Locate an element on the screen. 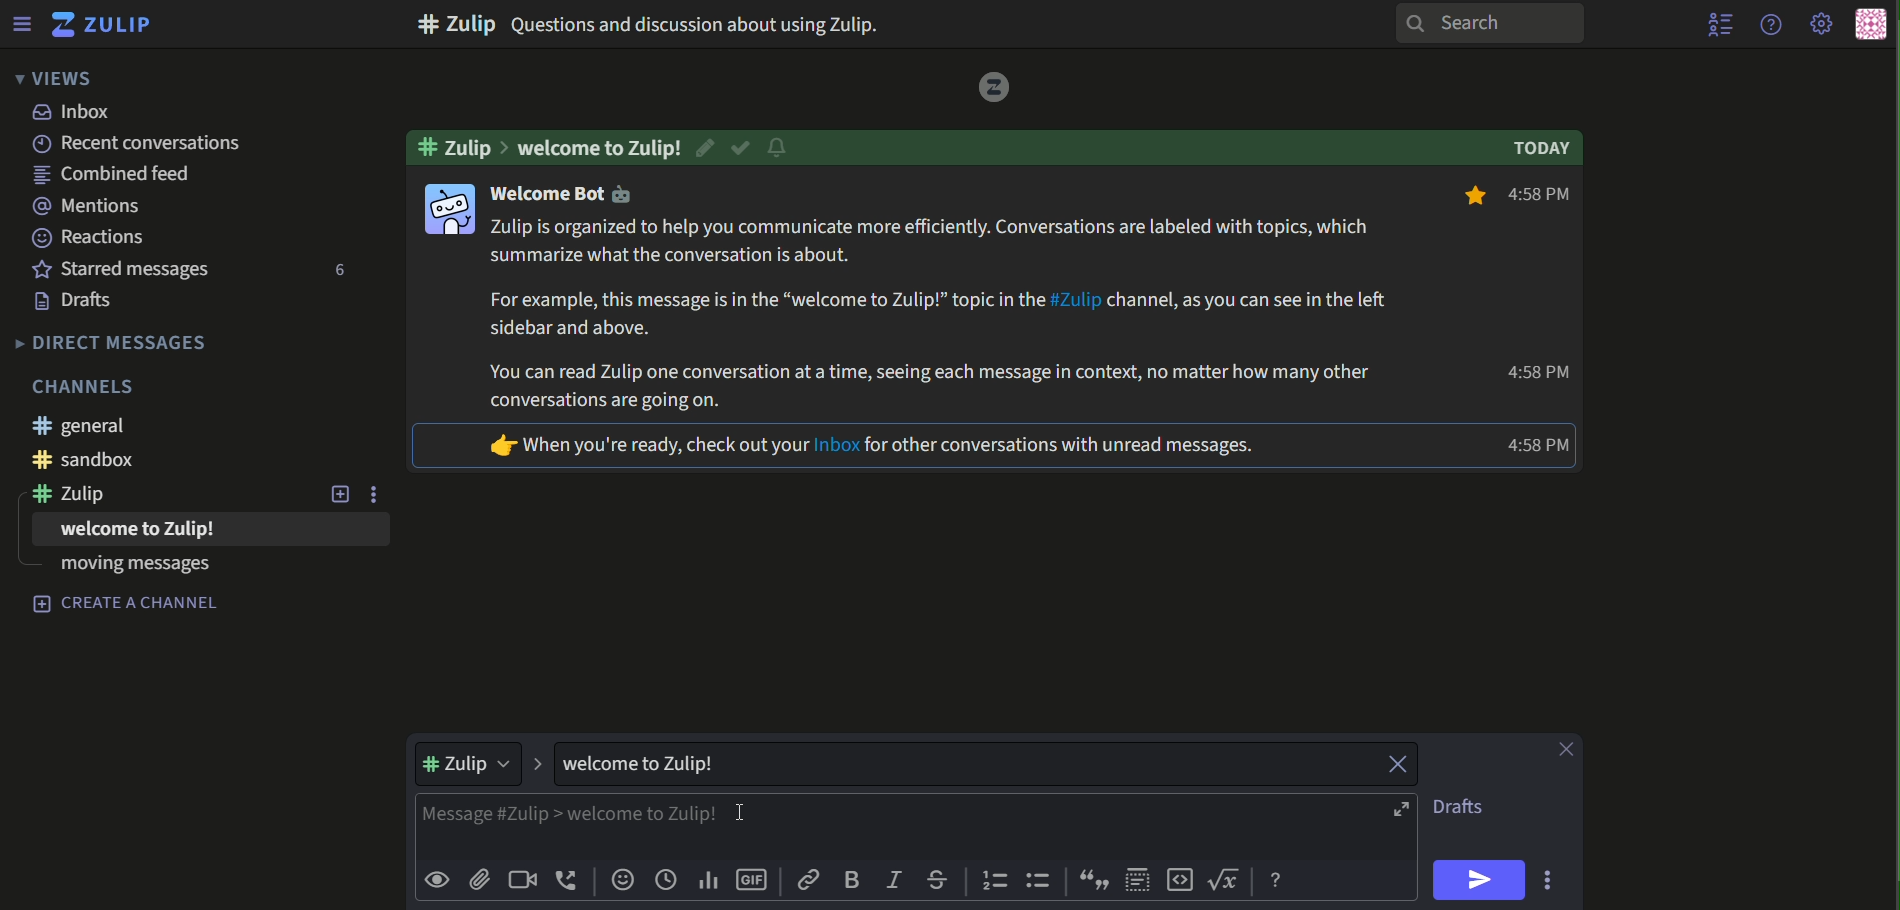  text is located at coordinates (1468, 808).